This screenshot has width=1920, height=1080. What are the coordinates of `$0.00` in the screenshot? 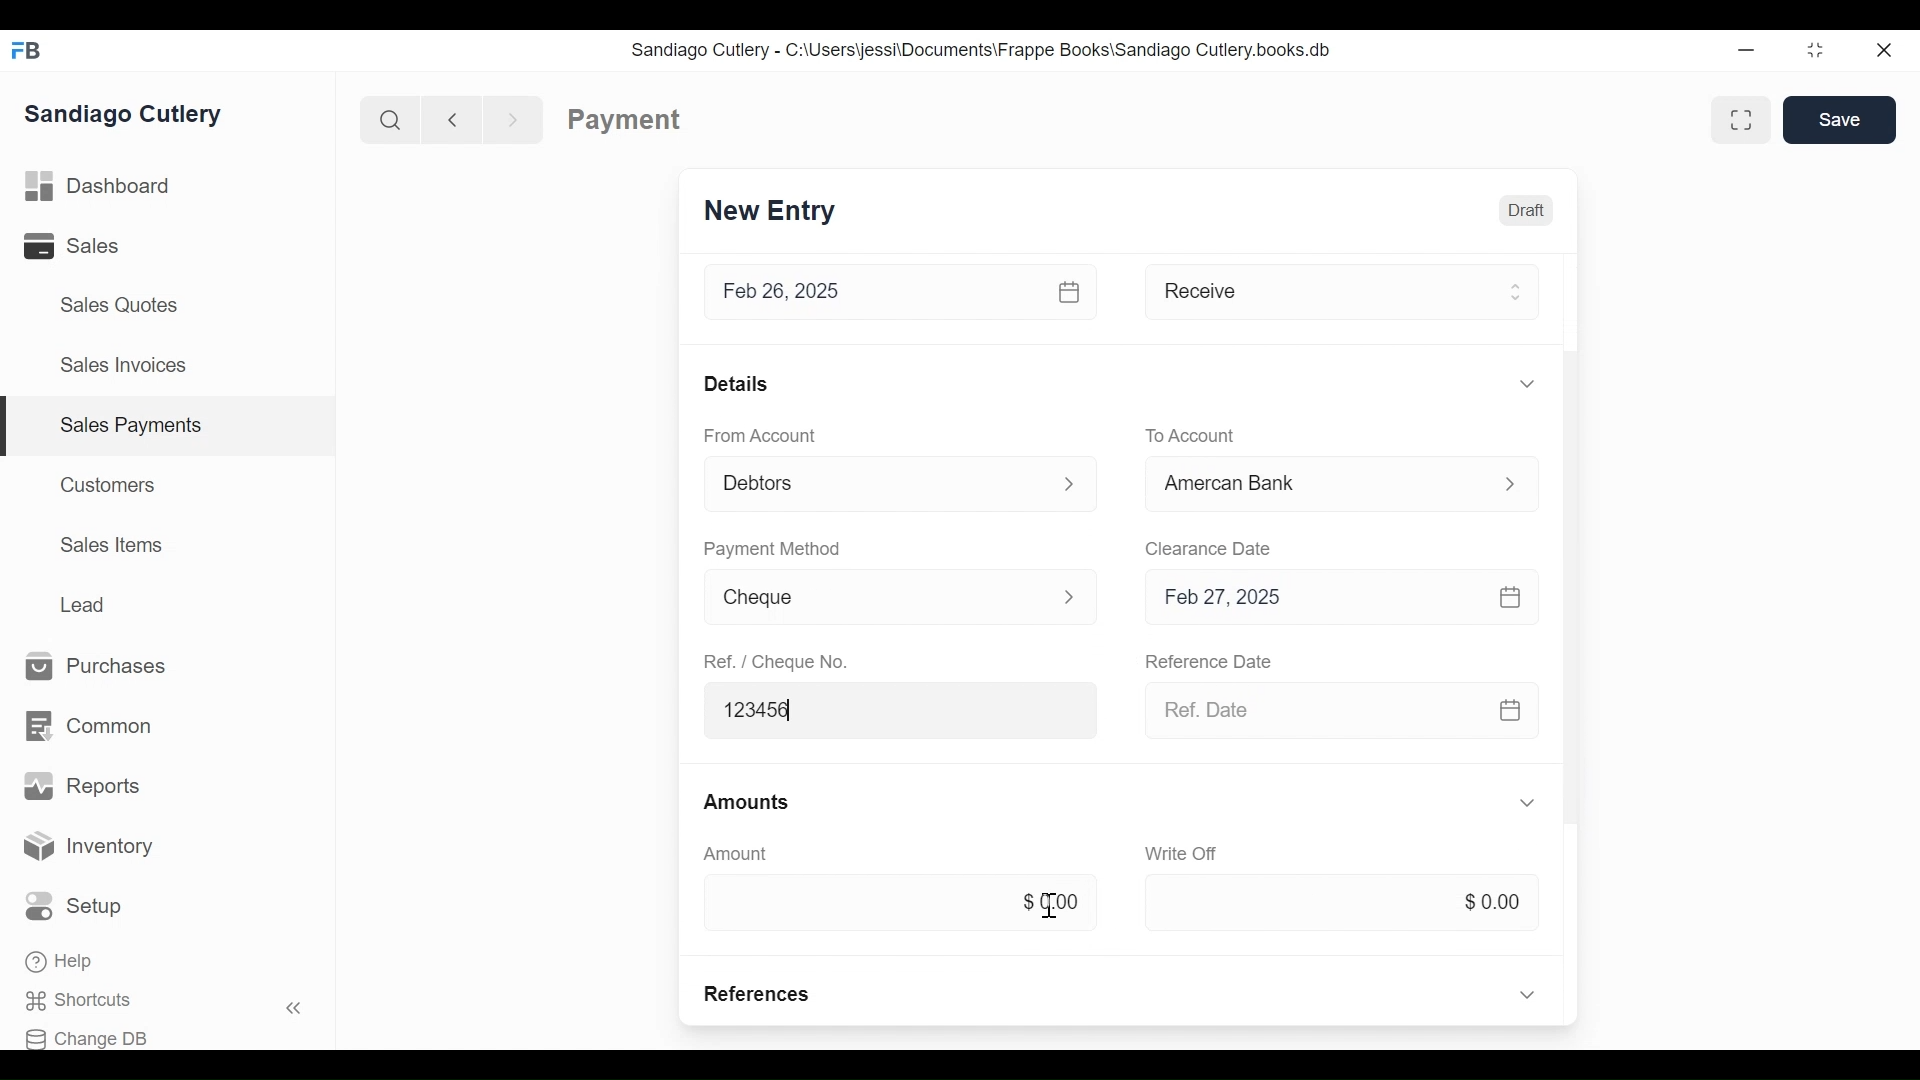 It's located at (895, 900).